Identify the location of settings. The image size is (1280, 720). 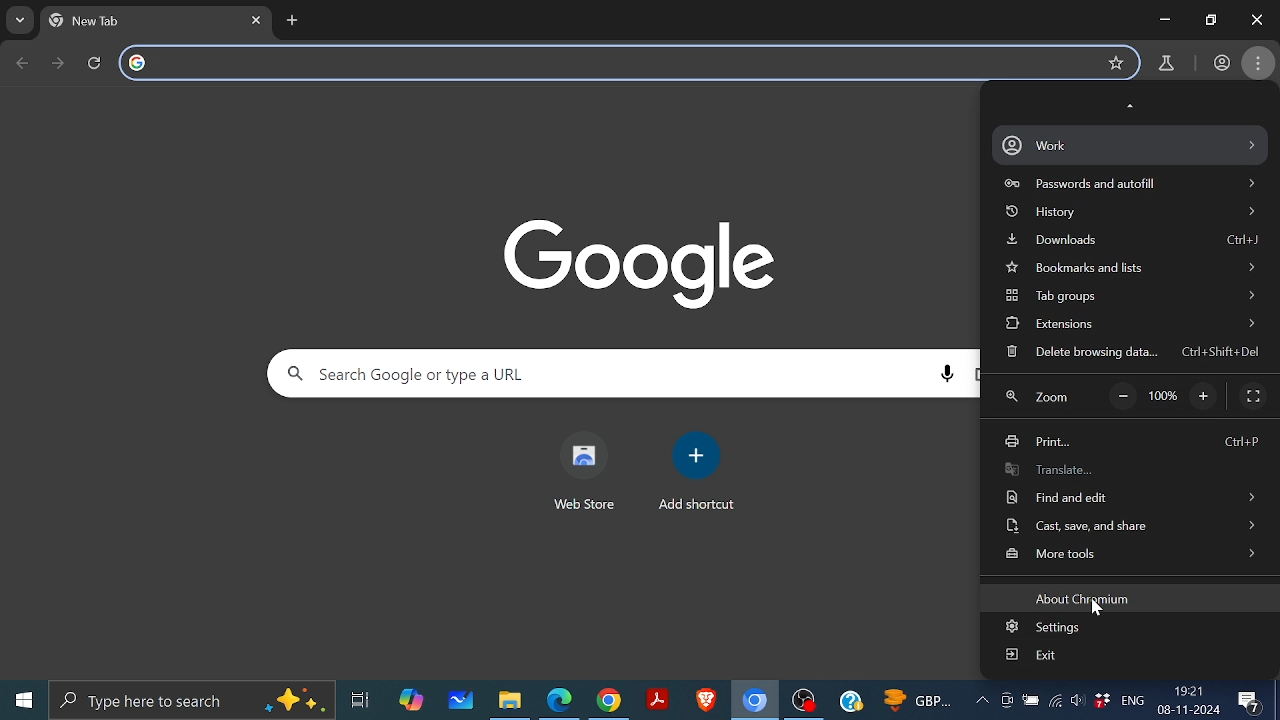
(1048, 629).